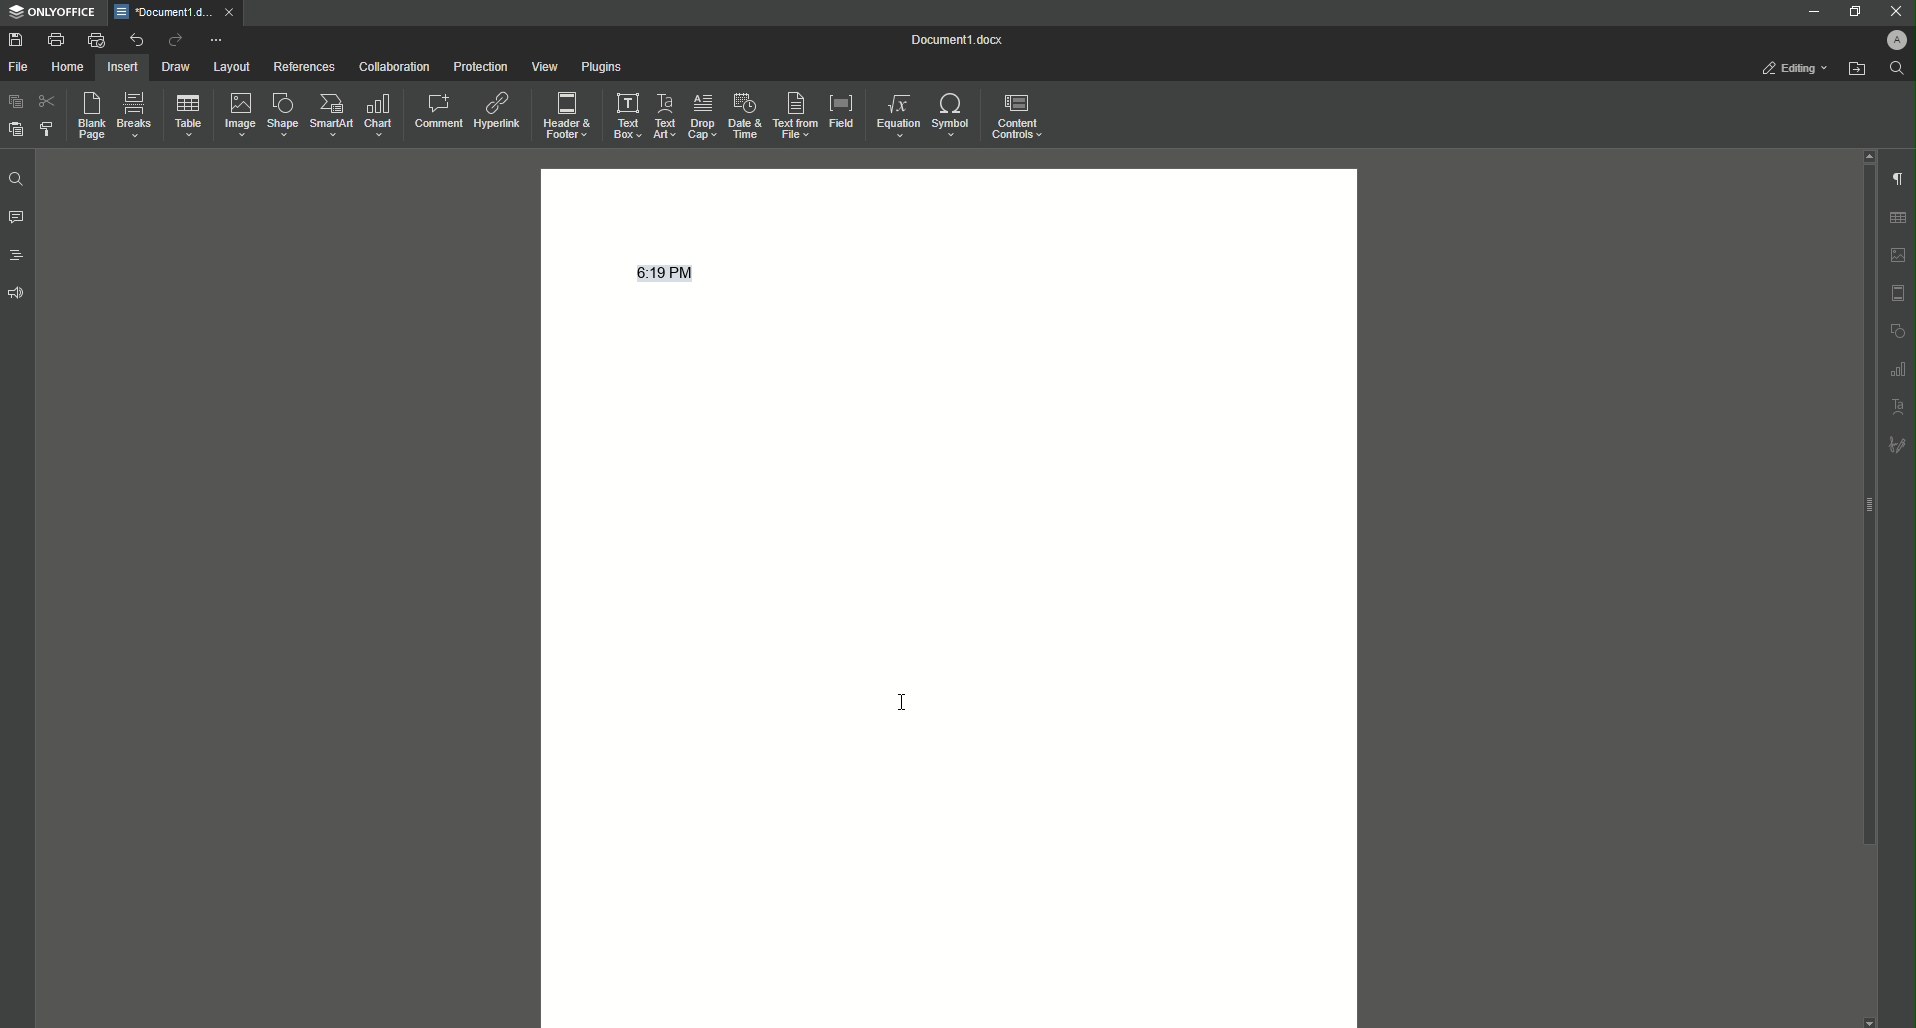  What do you see at coordinates (626, 114) in the screenshot?
I see `Text Box` at bounding box center [626, 114].